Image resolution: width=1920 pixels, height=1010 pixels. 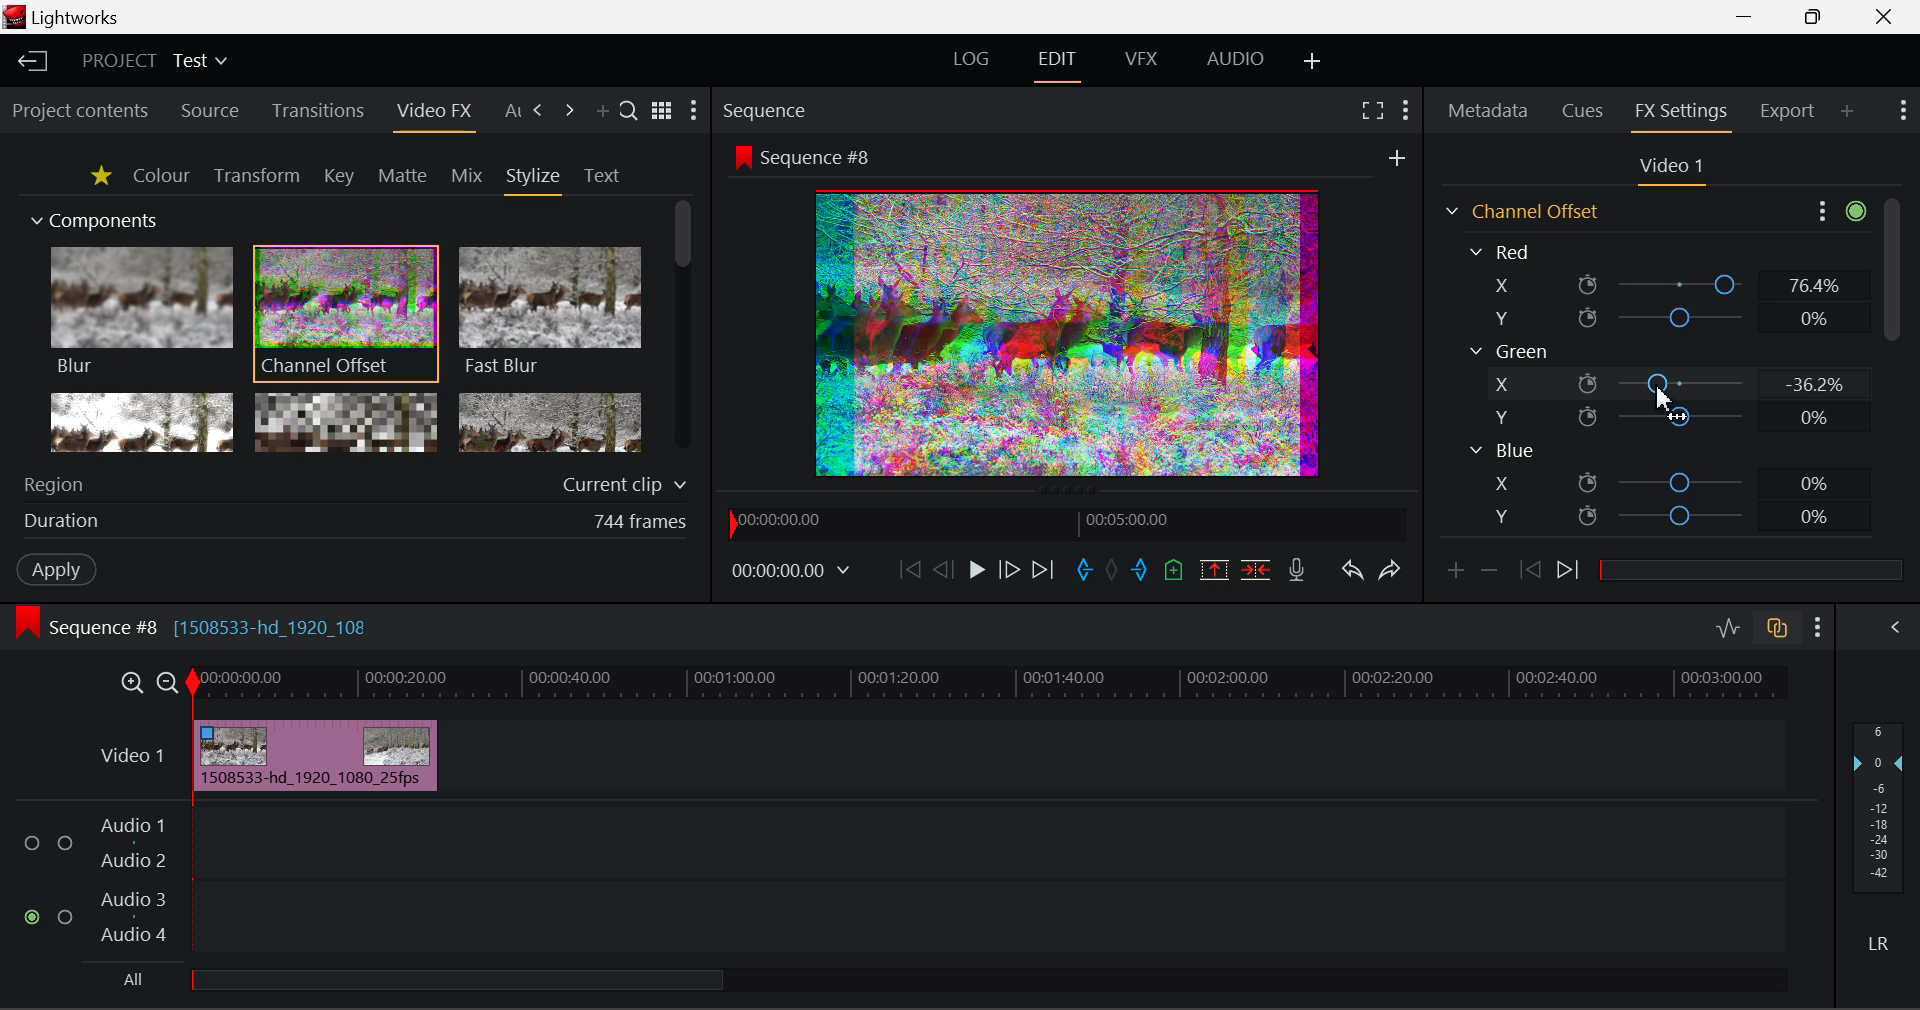 What do you see at coordinates (1788, 111) in the screenshot?
I see `Export` at bounding box center [1788, 111].